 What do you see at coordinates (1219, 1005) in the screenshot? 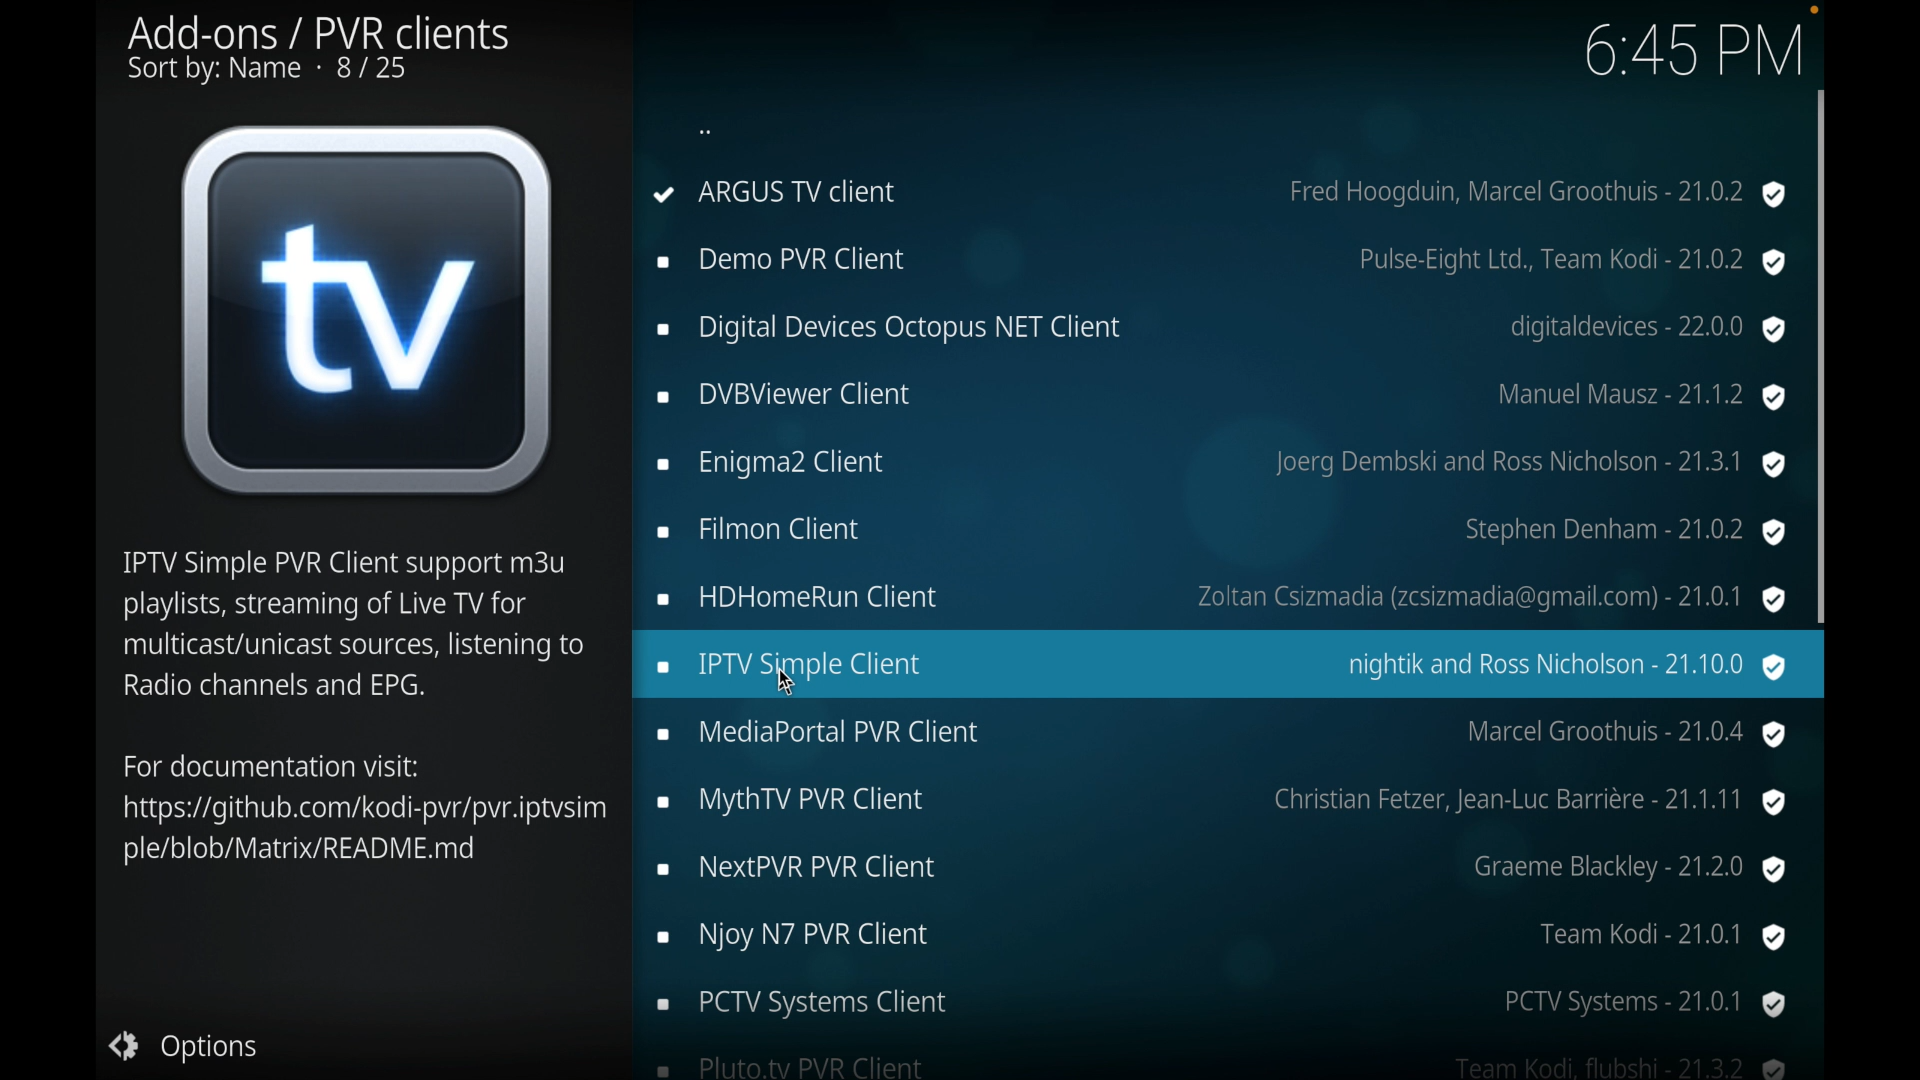
I see `pctv systems client` at bounding box center [1219, 1005].